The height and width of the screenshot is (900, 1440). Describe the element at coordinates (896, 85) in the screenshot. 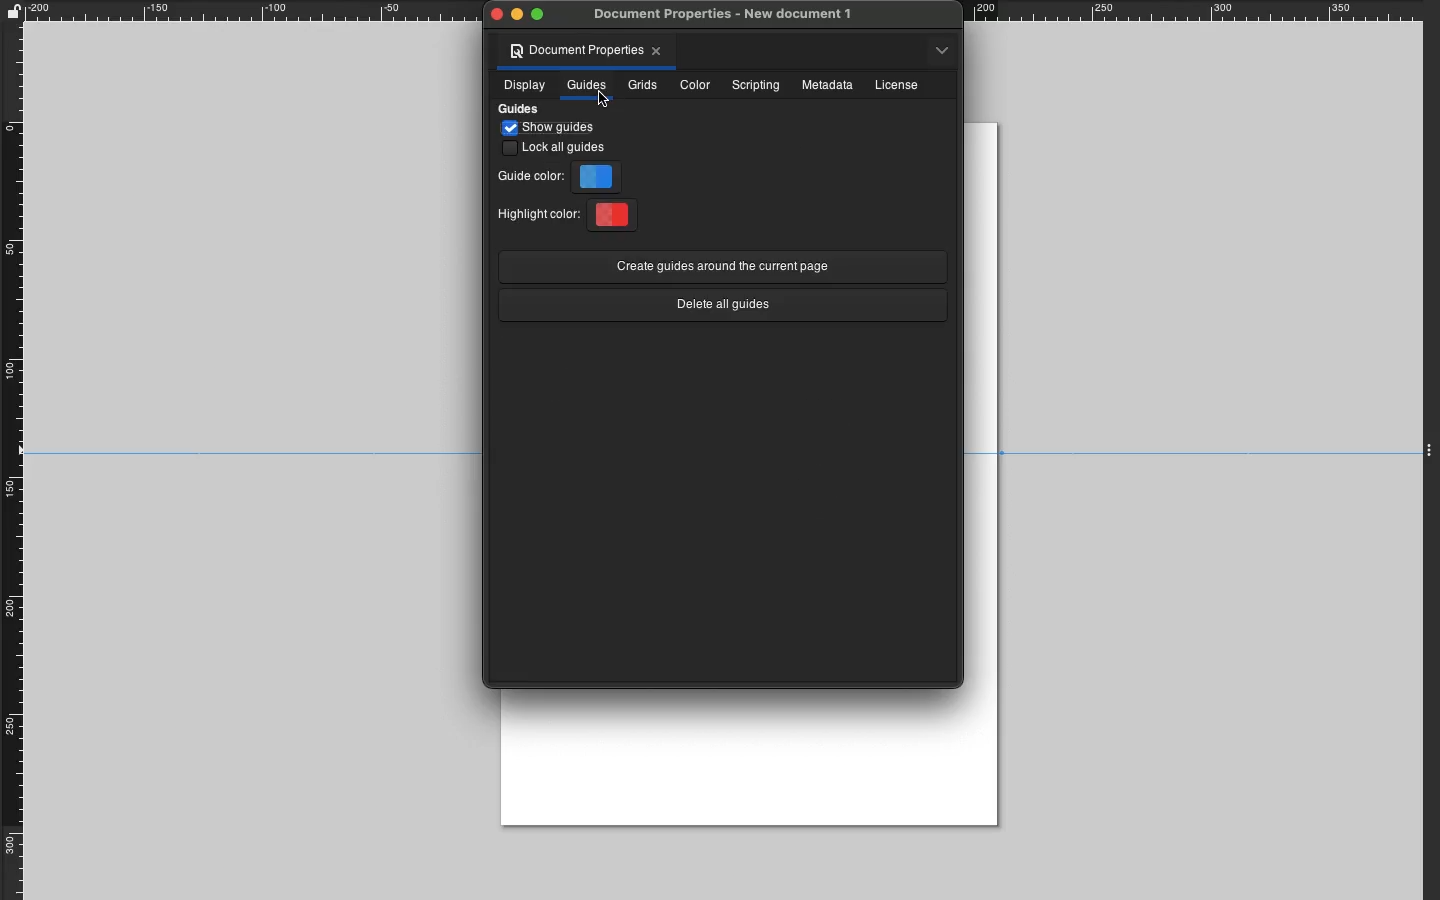

I see `License` at that location.